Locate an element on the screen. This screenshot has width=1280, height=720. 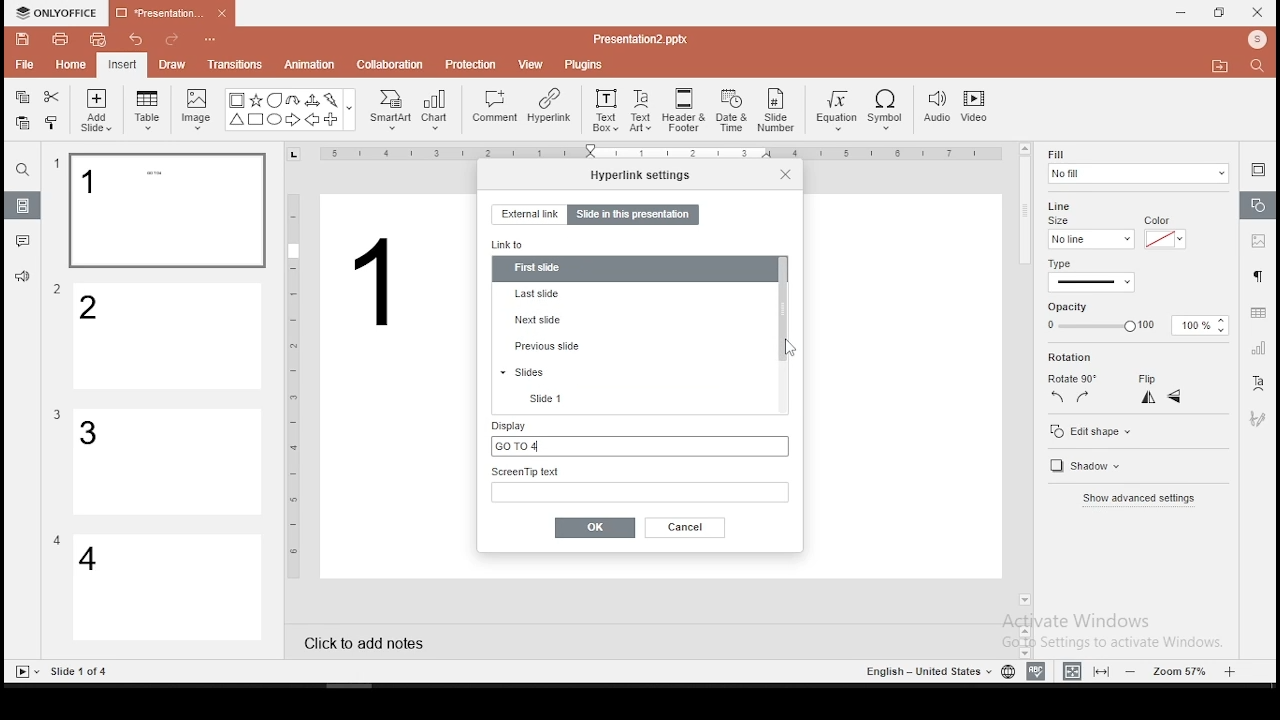
slide 3 is located at coordinates (165, 462).